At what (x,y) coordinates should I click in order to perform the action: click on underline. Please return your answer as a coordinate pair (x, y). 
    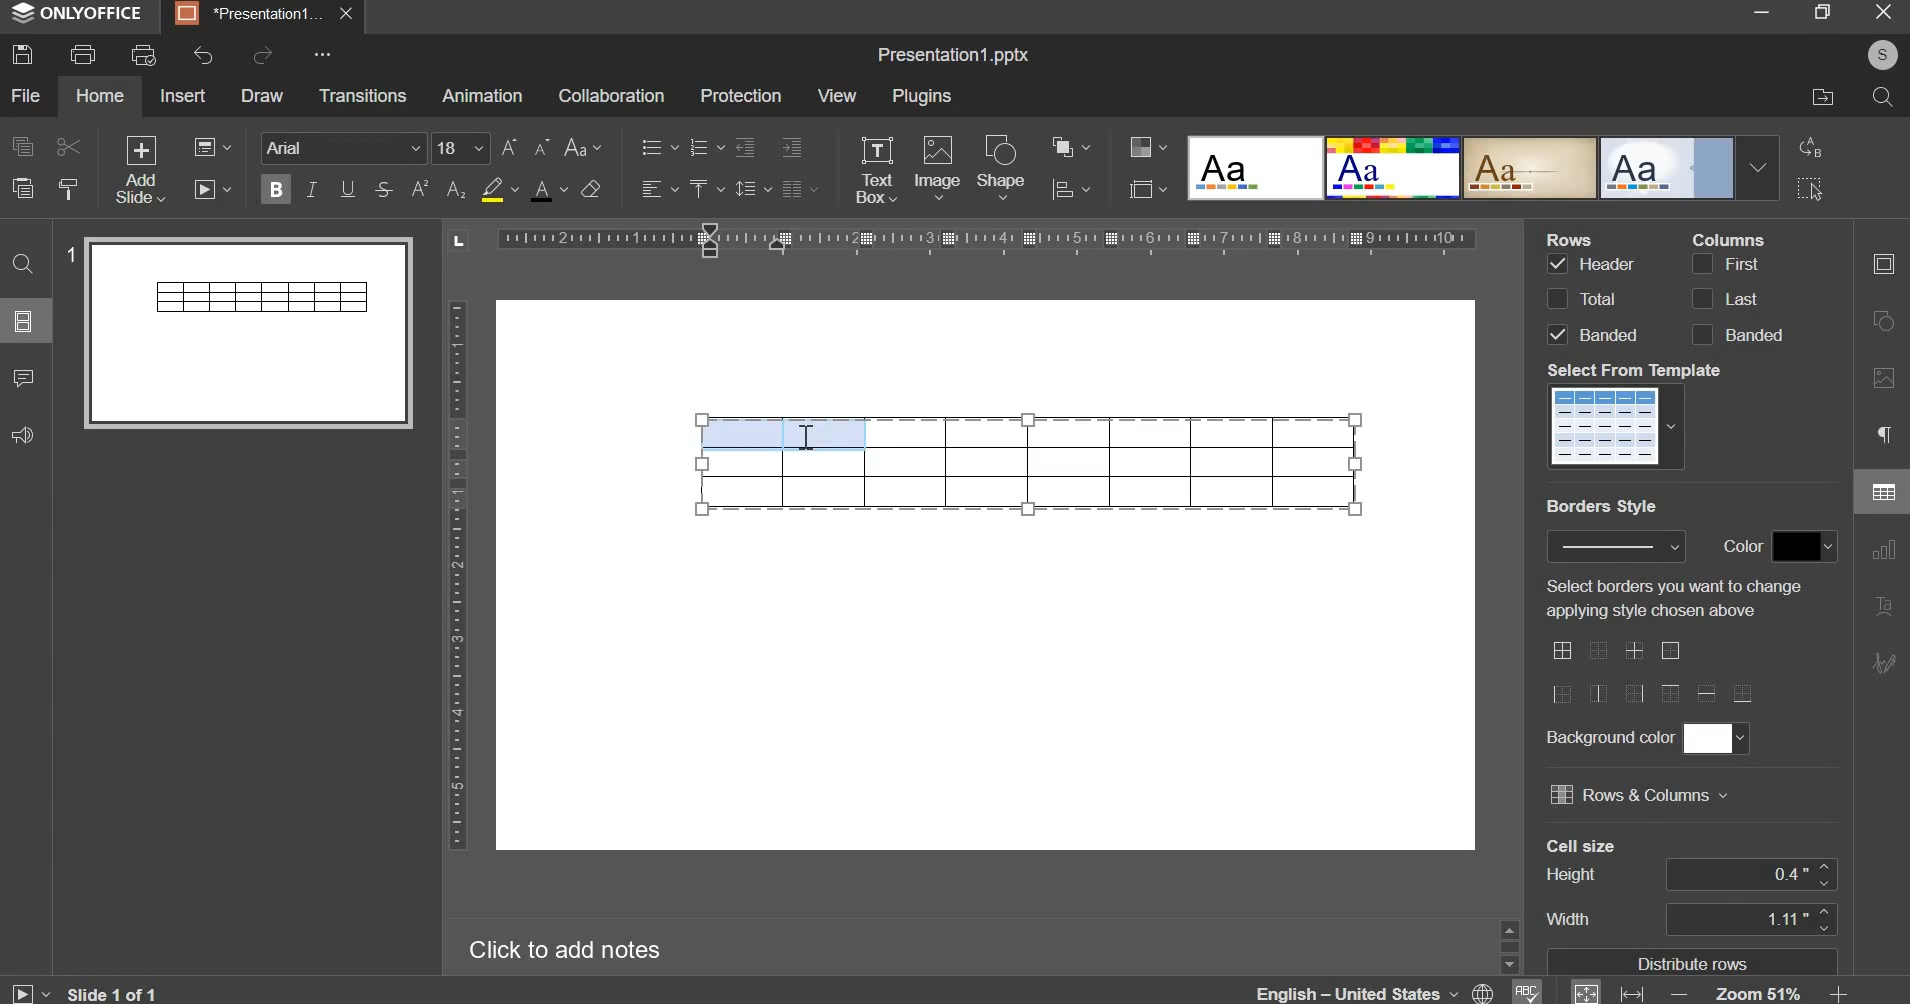
    Looking at the image, I should click on (346, 188).